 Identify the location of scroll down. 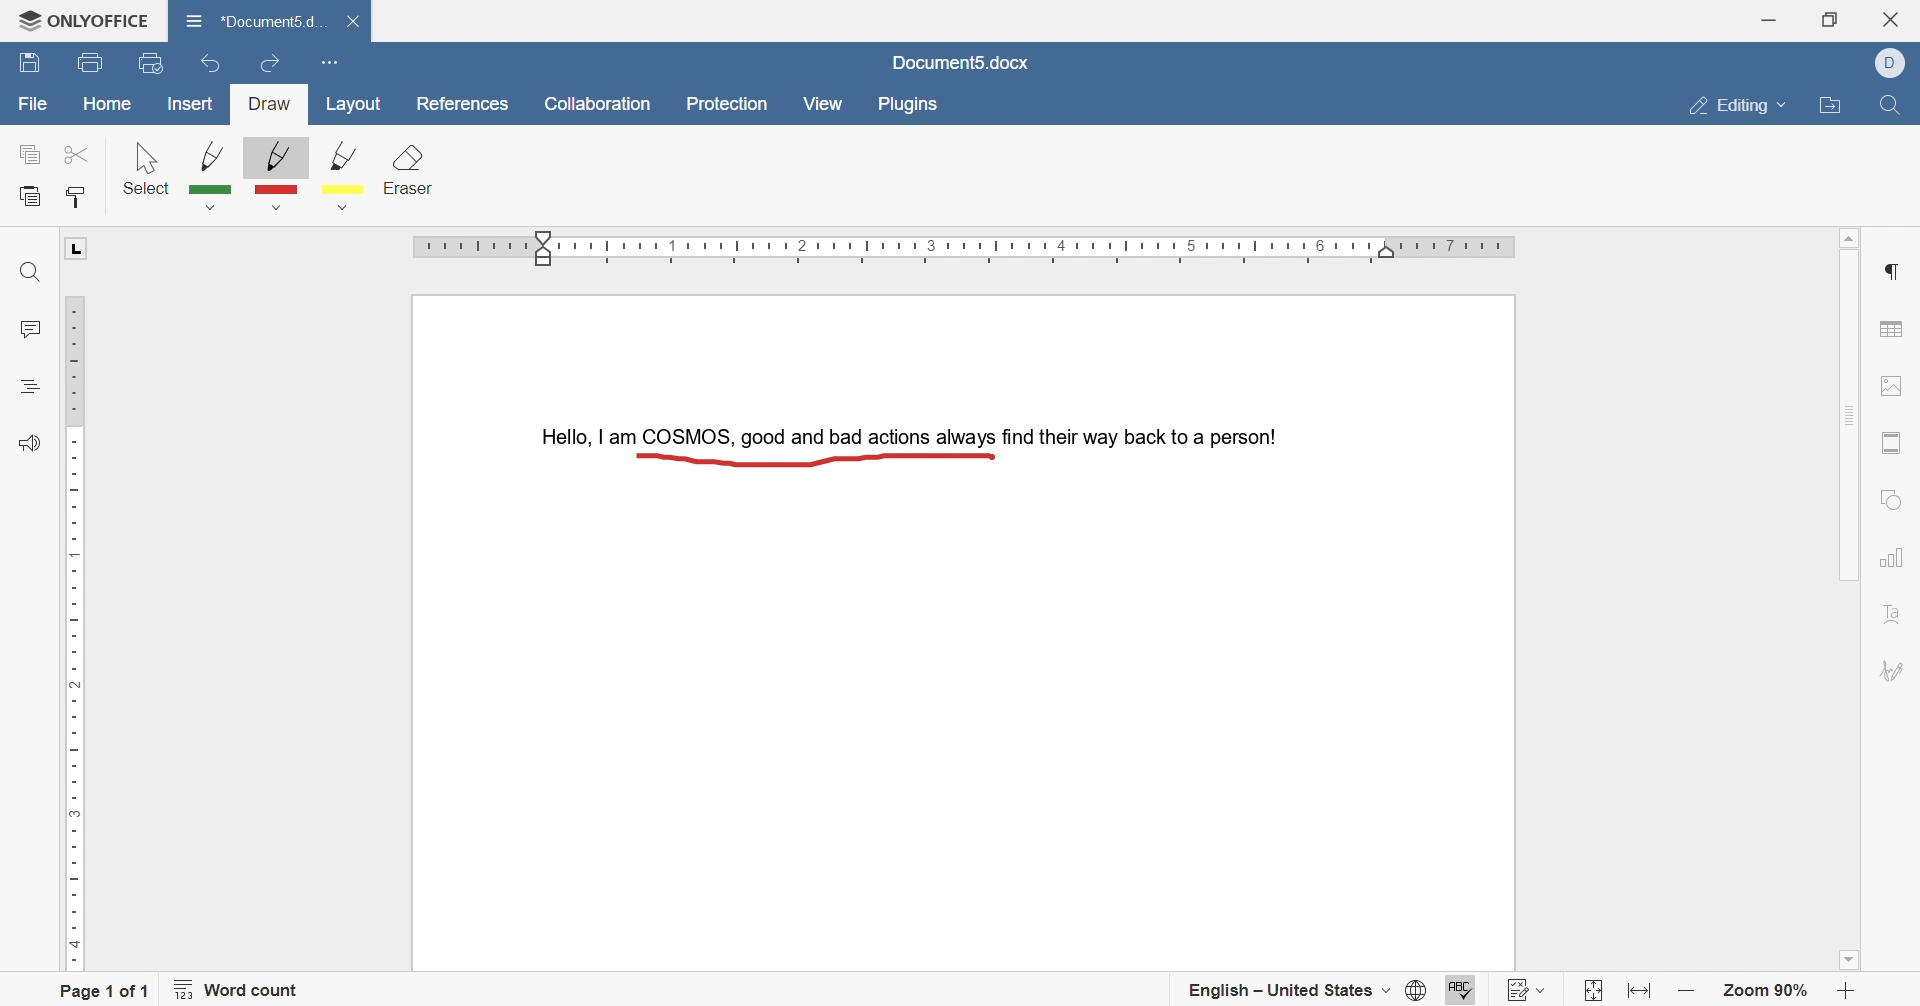
(1855, 963).